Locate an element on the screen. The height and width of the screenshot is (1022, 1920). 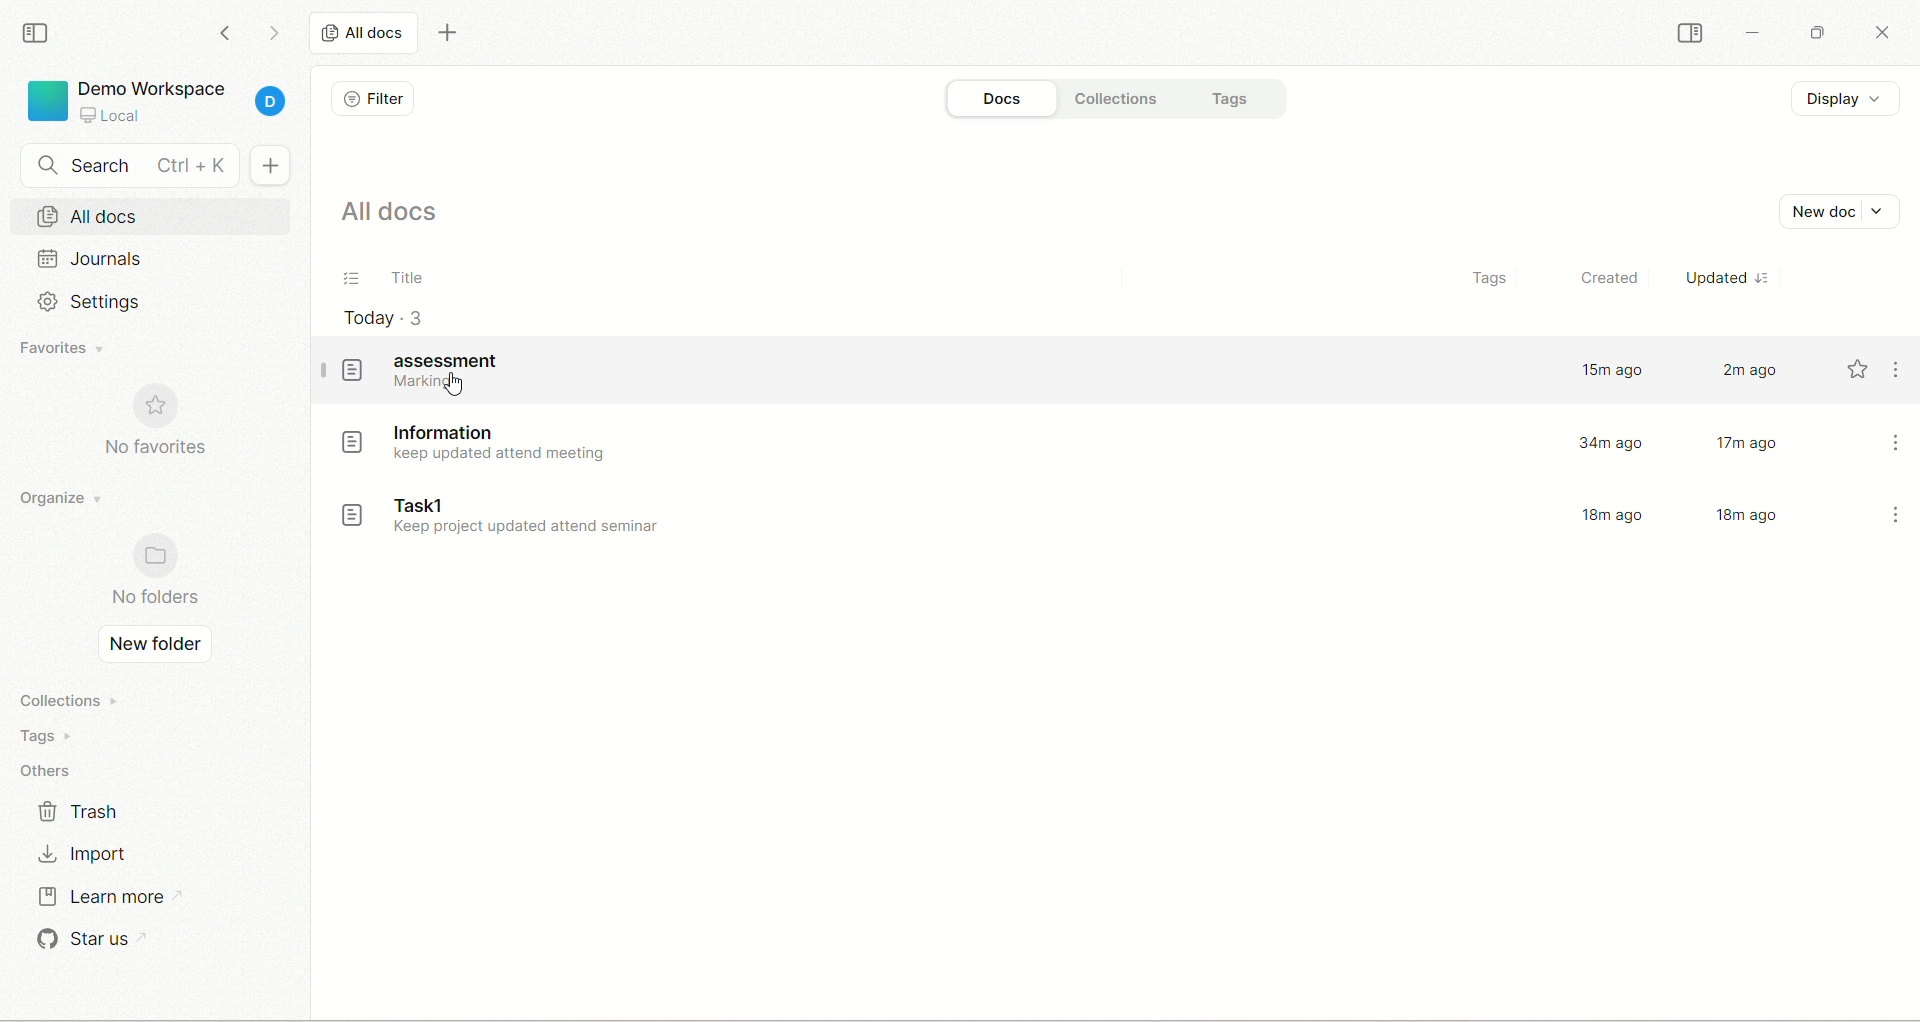
all docs is located at coordinates (359, 33).